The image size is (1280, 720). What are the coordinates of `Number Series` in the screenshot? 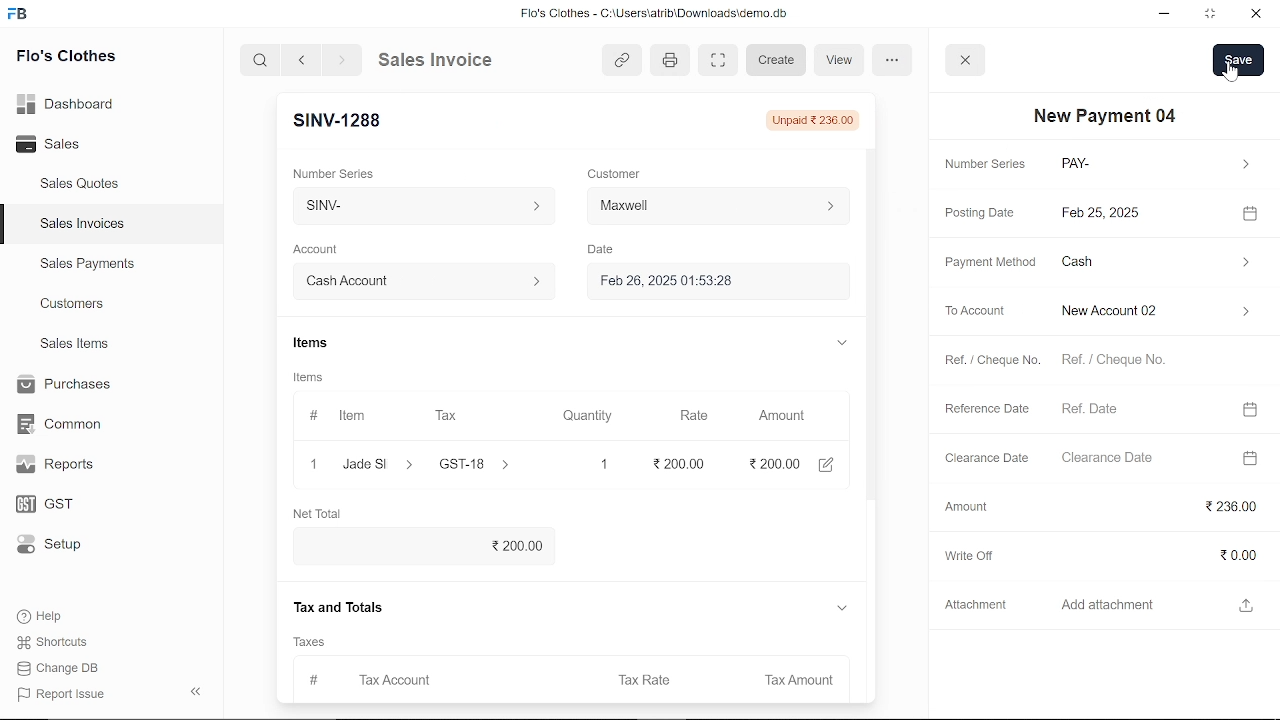 It's located at (988, 164).